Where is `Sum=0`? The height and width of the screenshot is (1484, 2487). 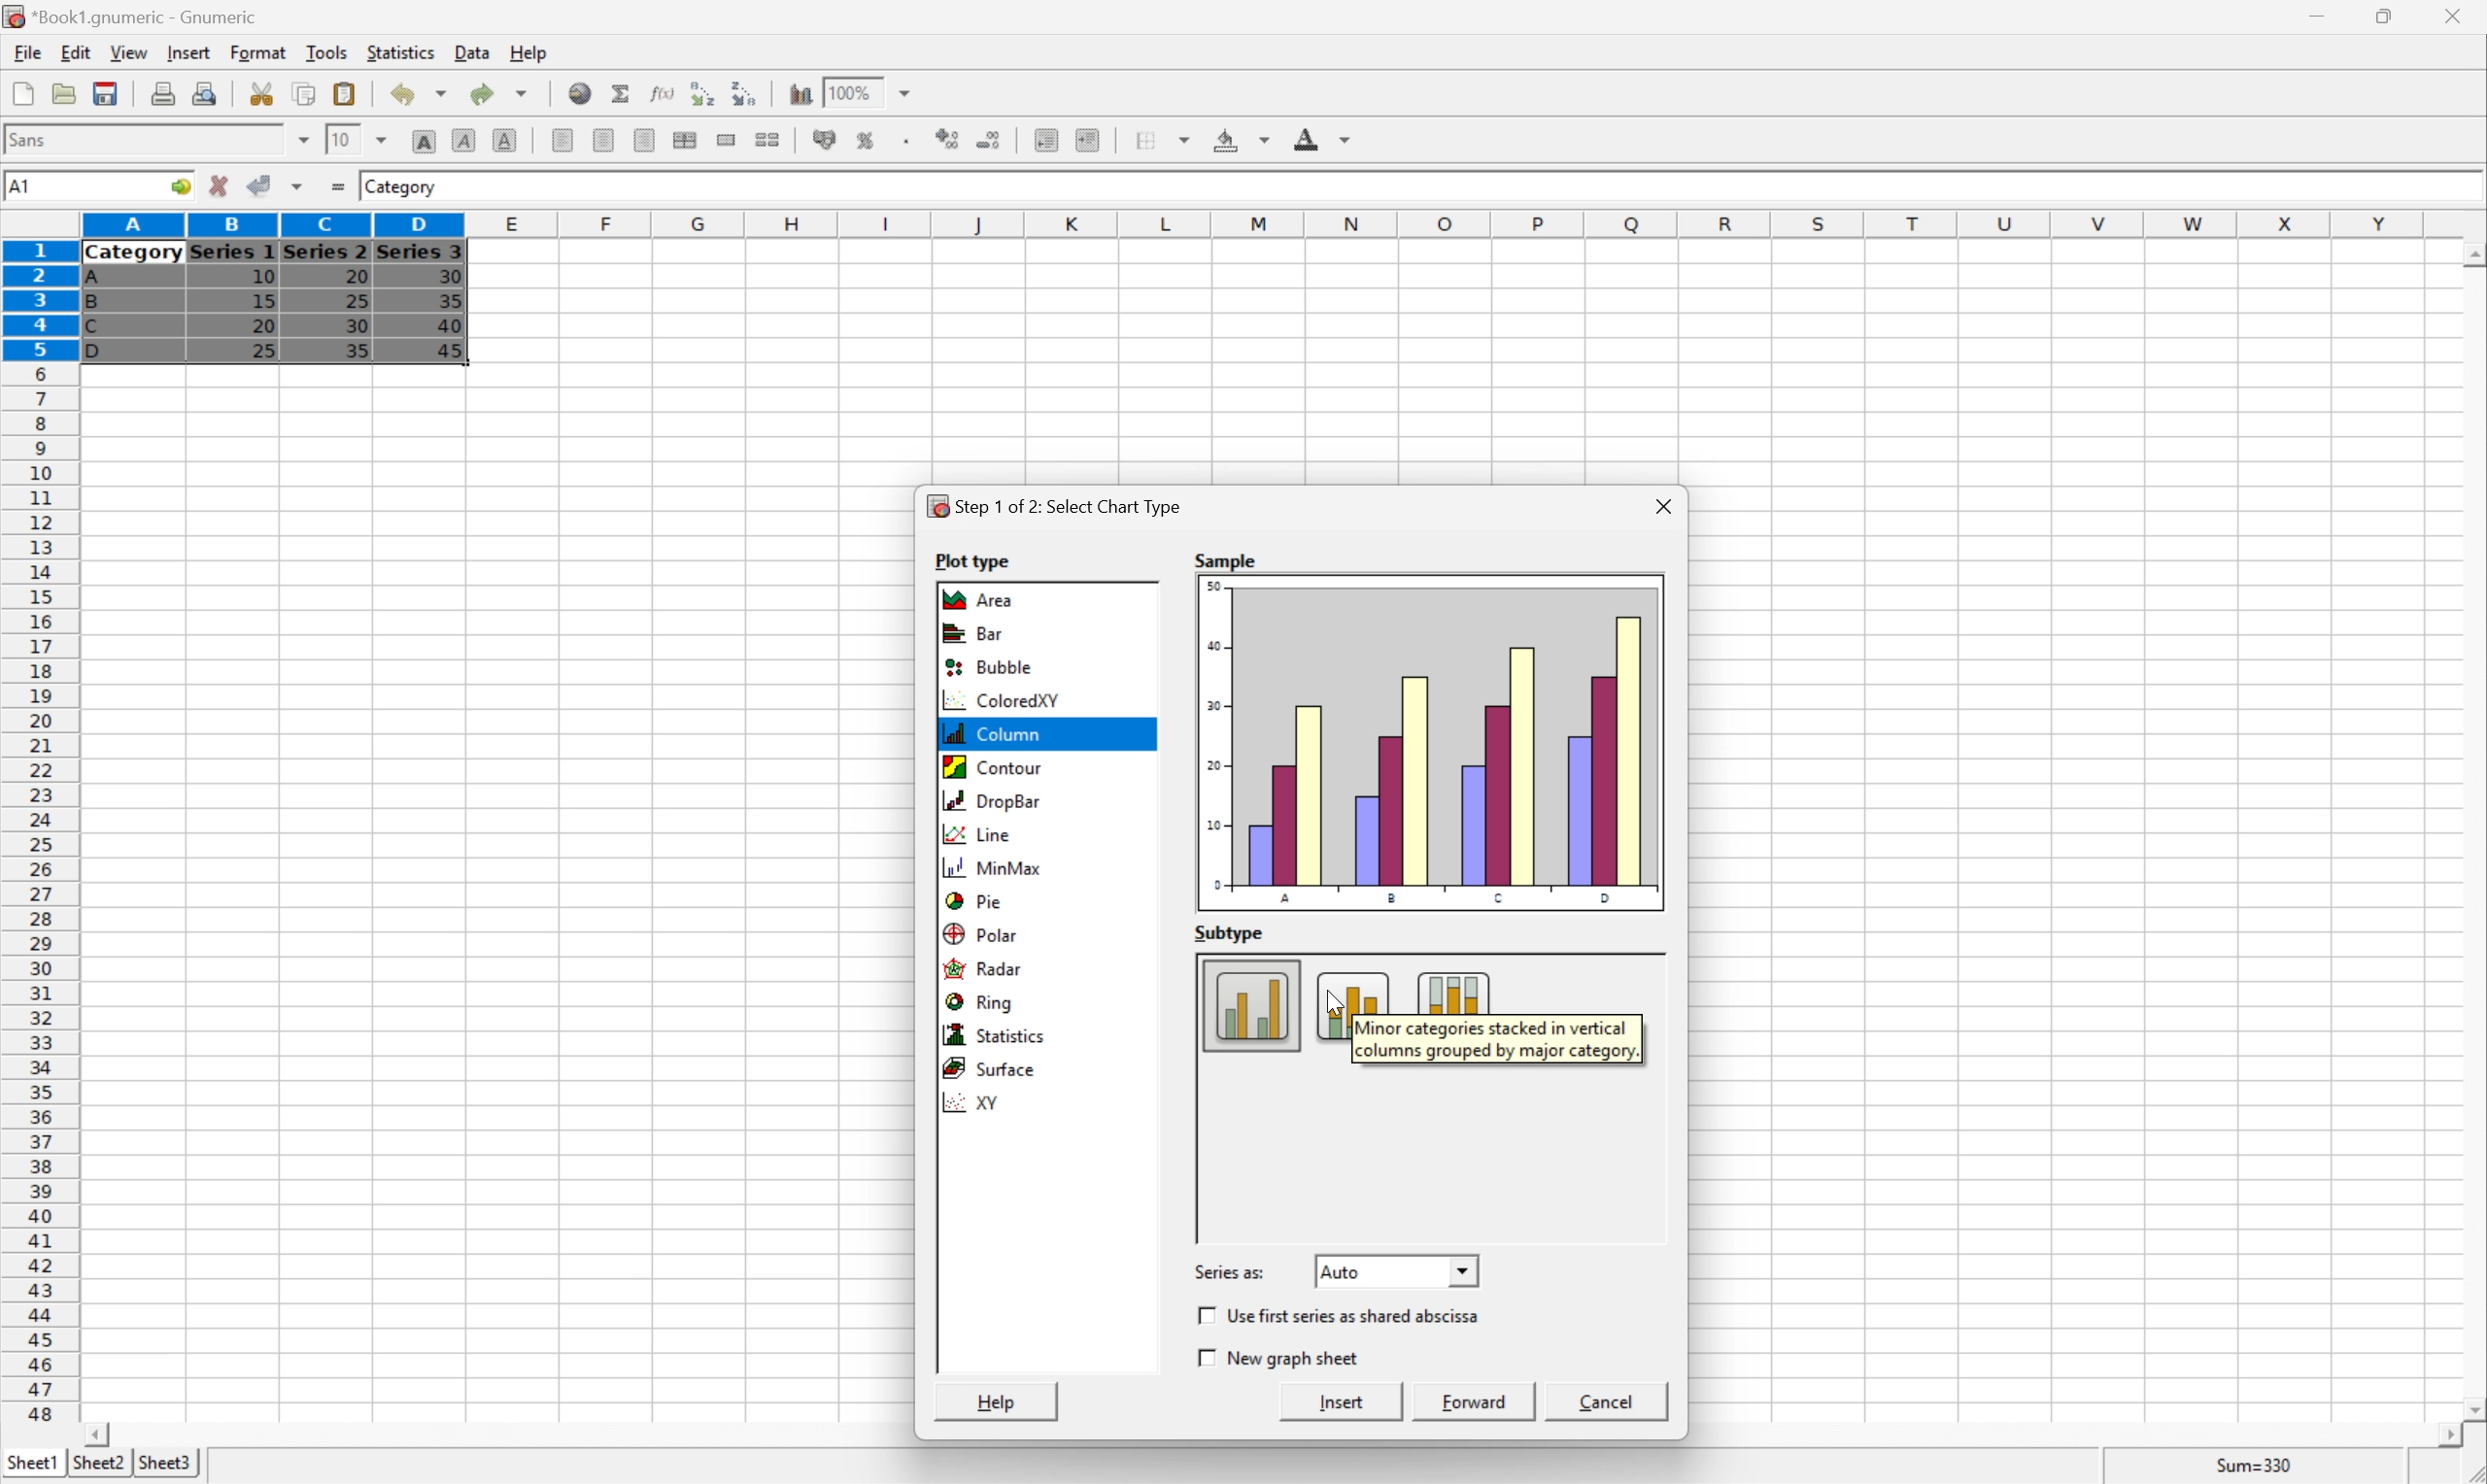 Sum=0 is located at coordinates (2259, 1469).